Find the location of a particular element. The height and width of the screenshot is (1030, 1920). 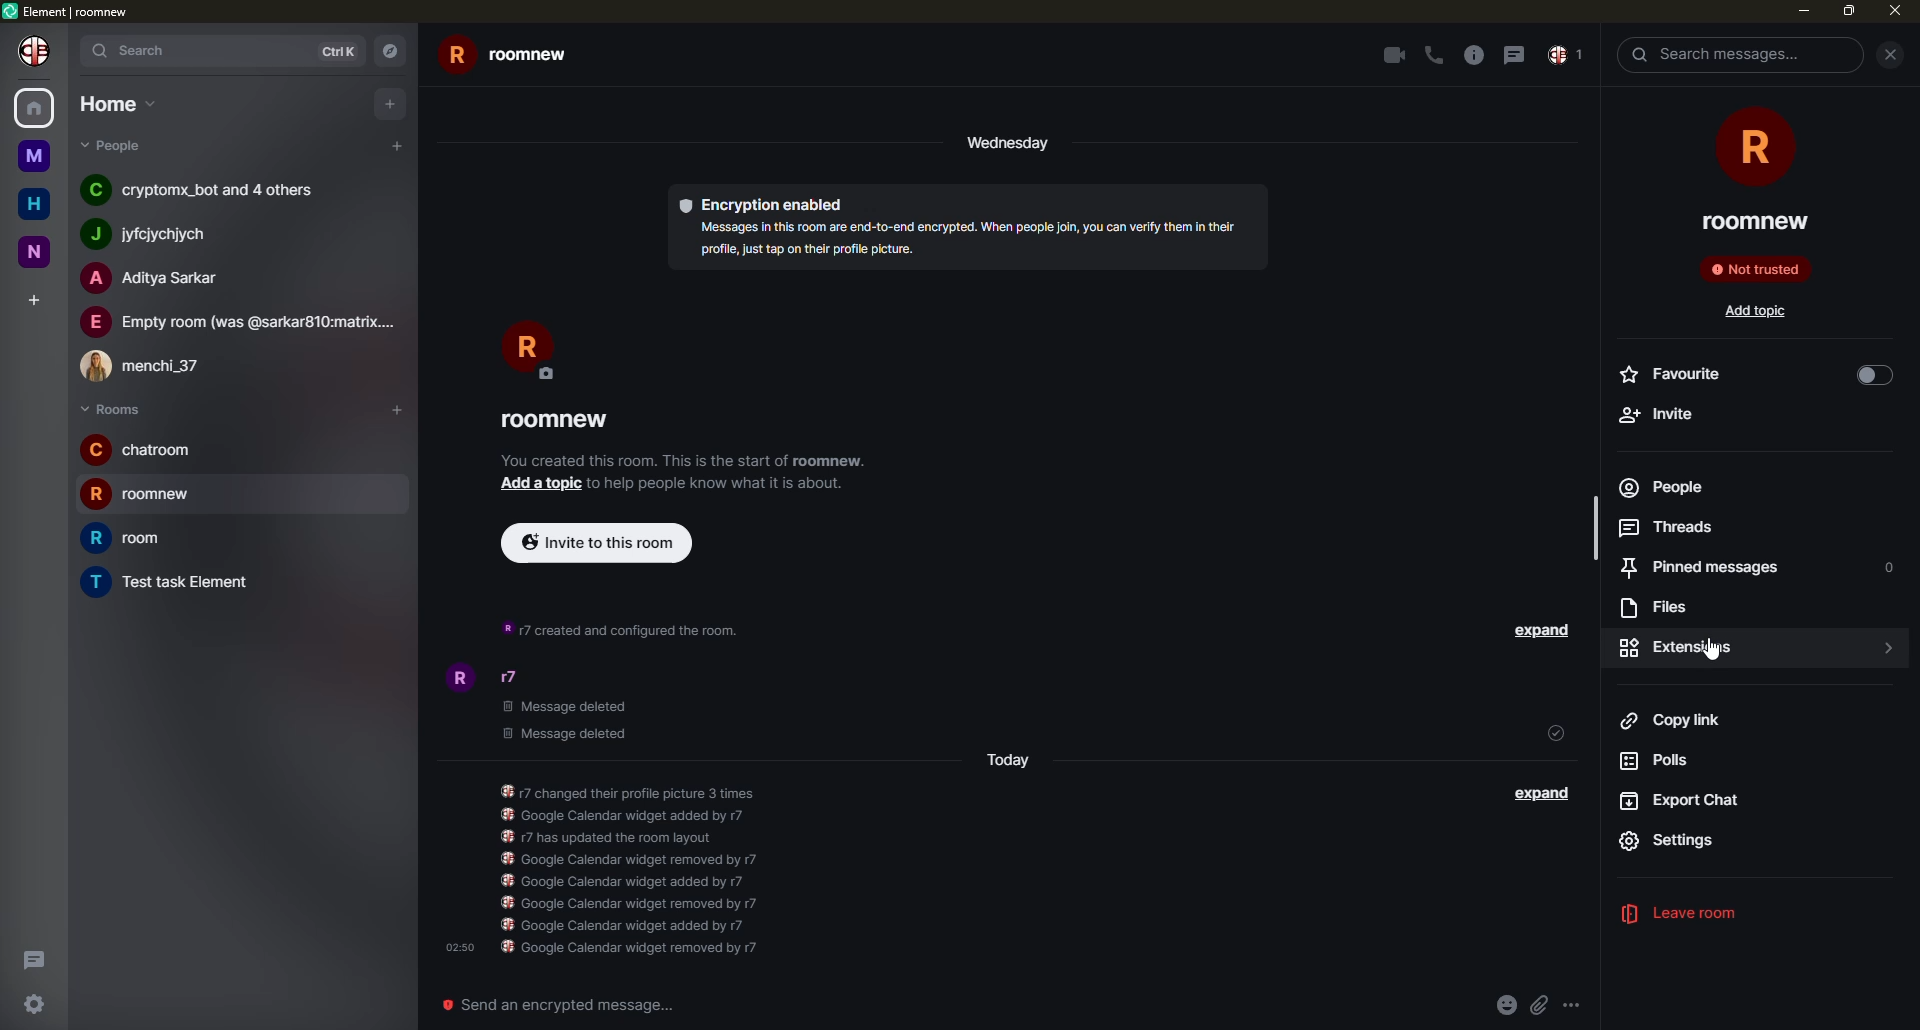

min is located at coordinates (1797, 11).